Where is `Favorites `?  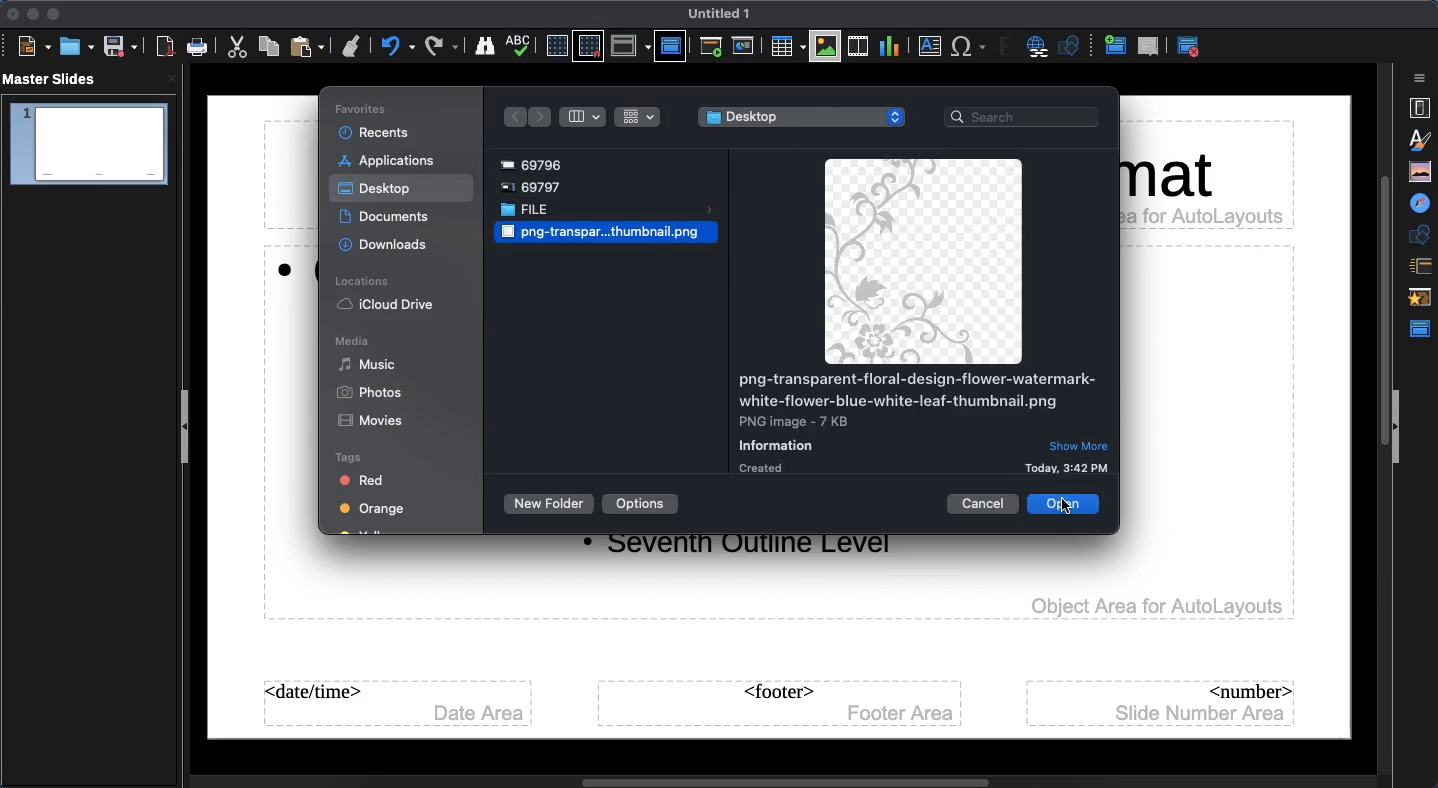
Favorites  is located at coordinates (365, 109).